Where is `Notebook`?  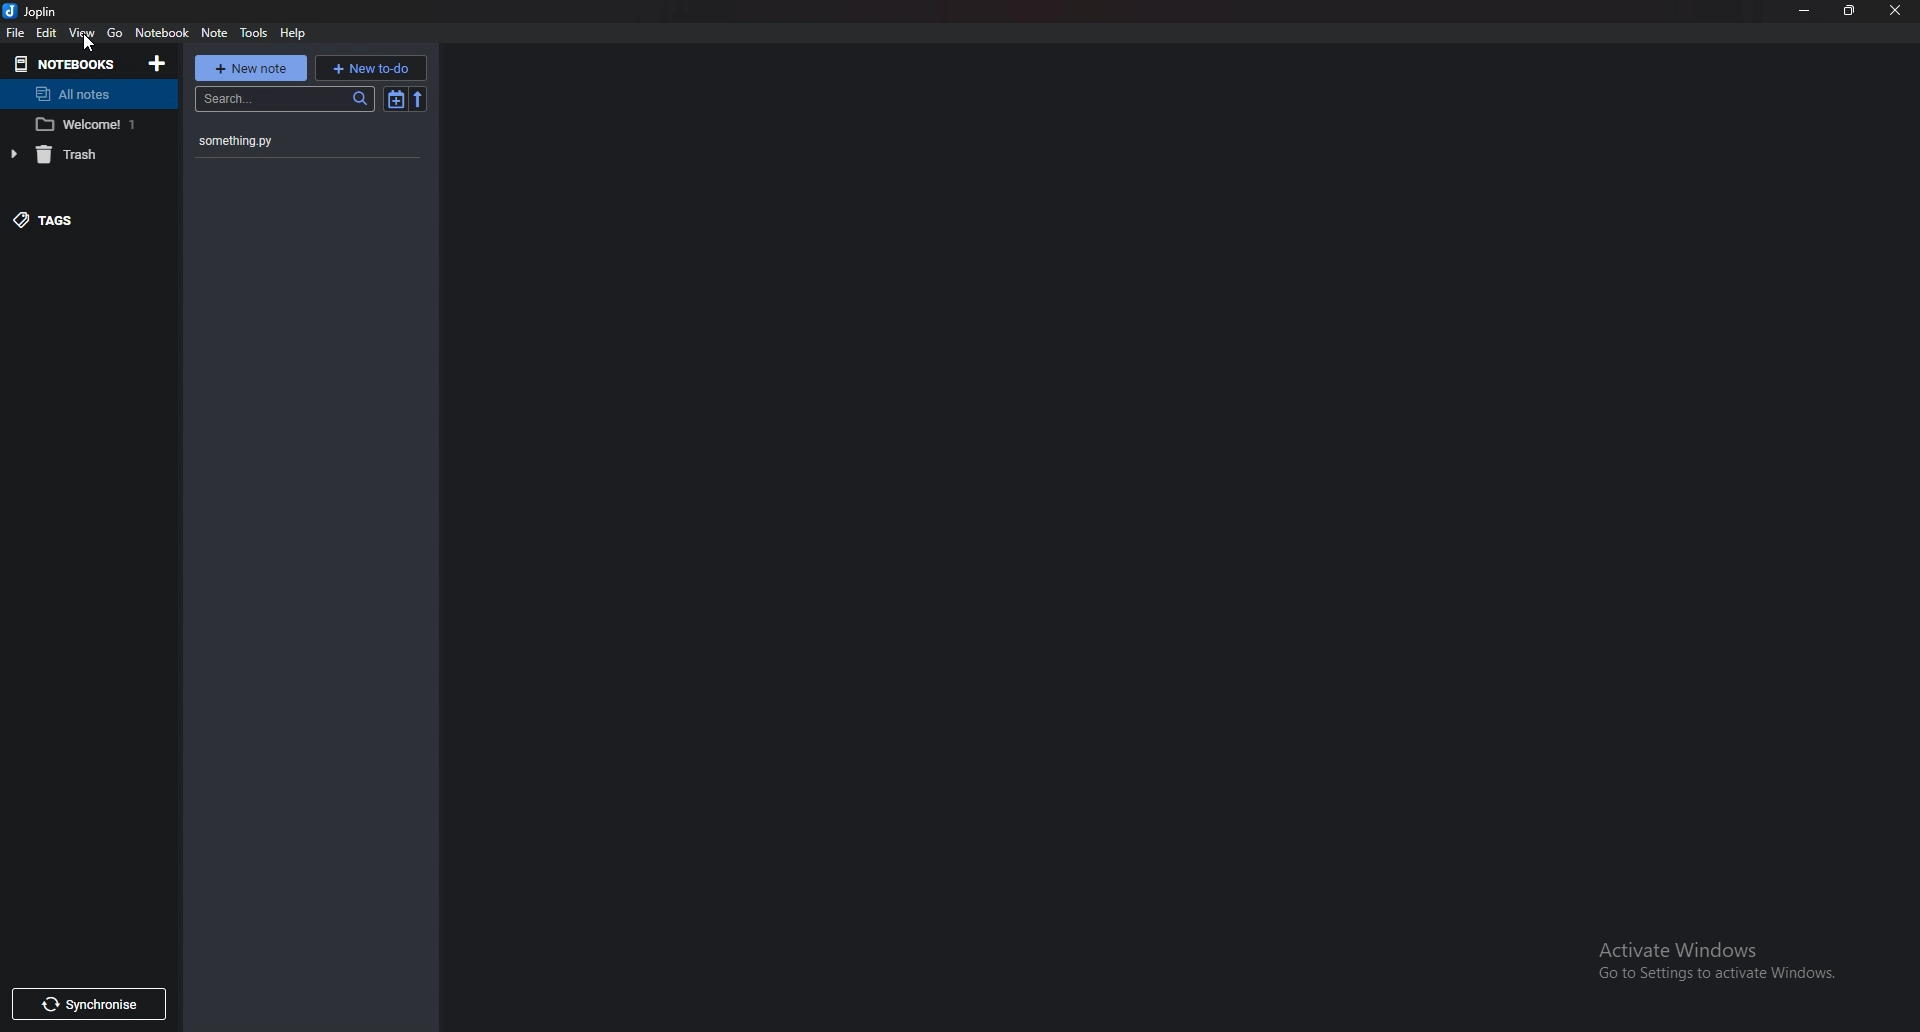
Notebook is located at coordinates (161, 32).